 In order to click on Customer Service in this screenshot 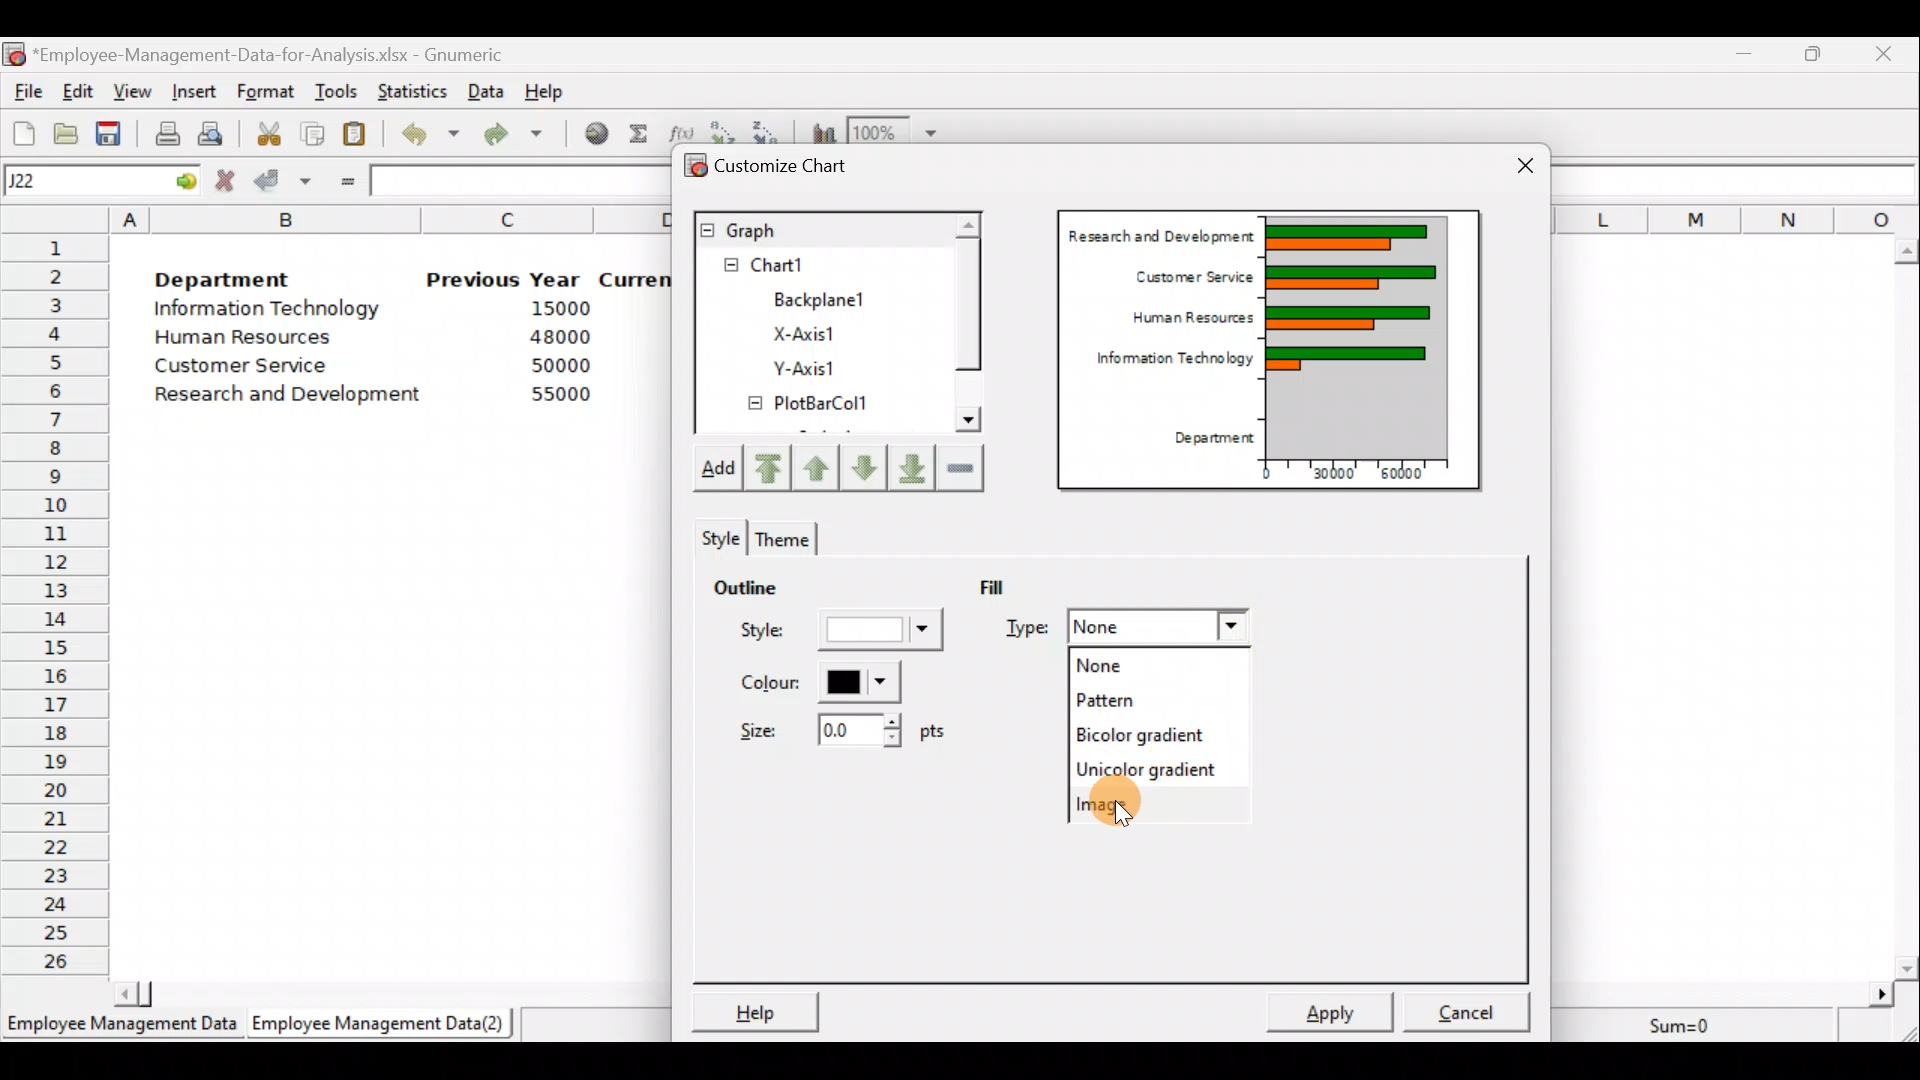, I will do `click(1177, 280)`.